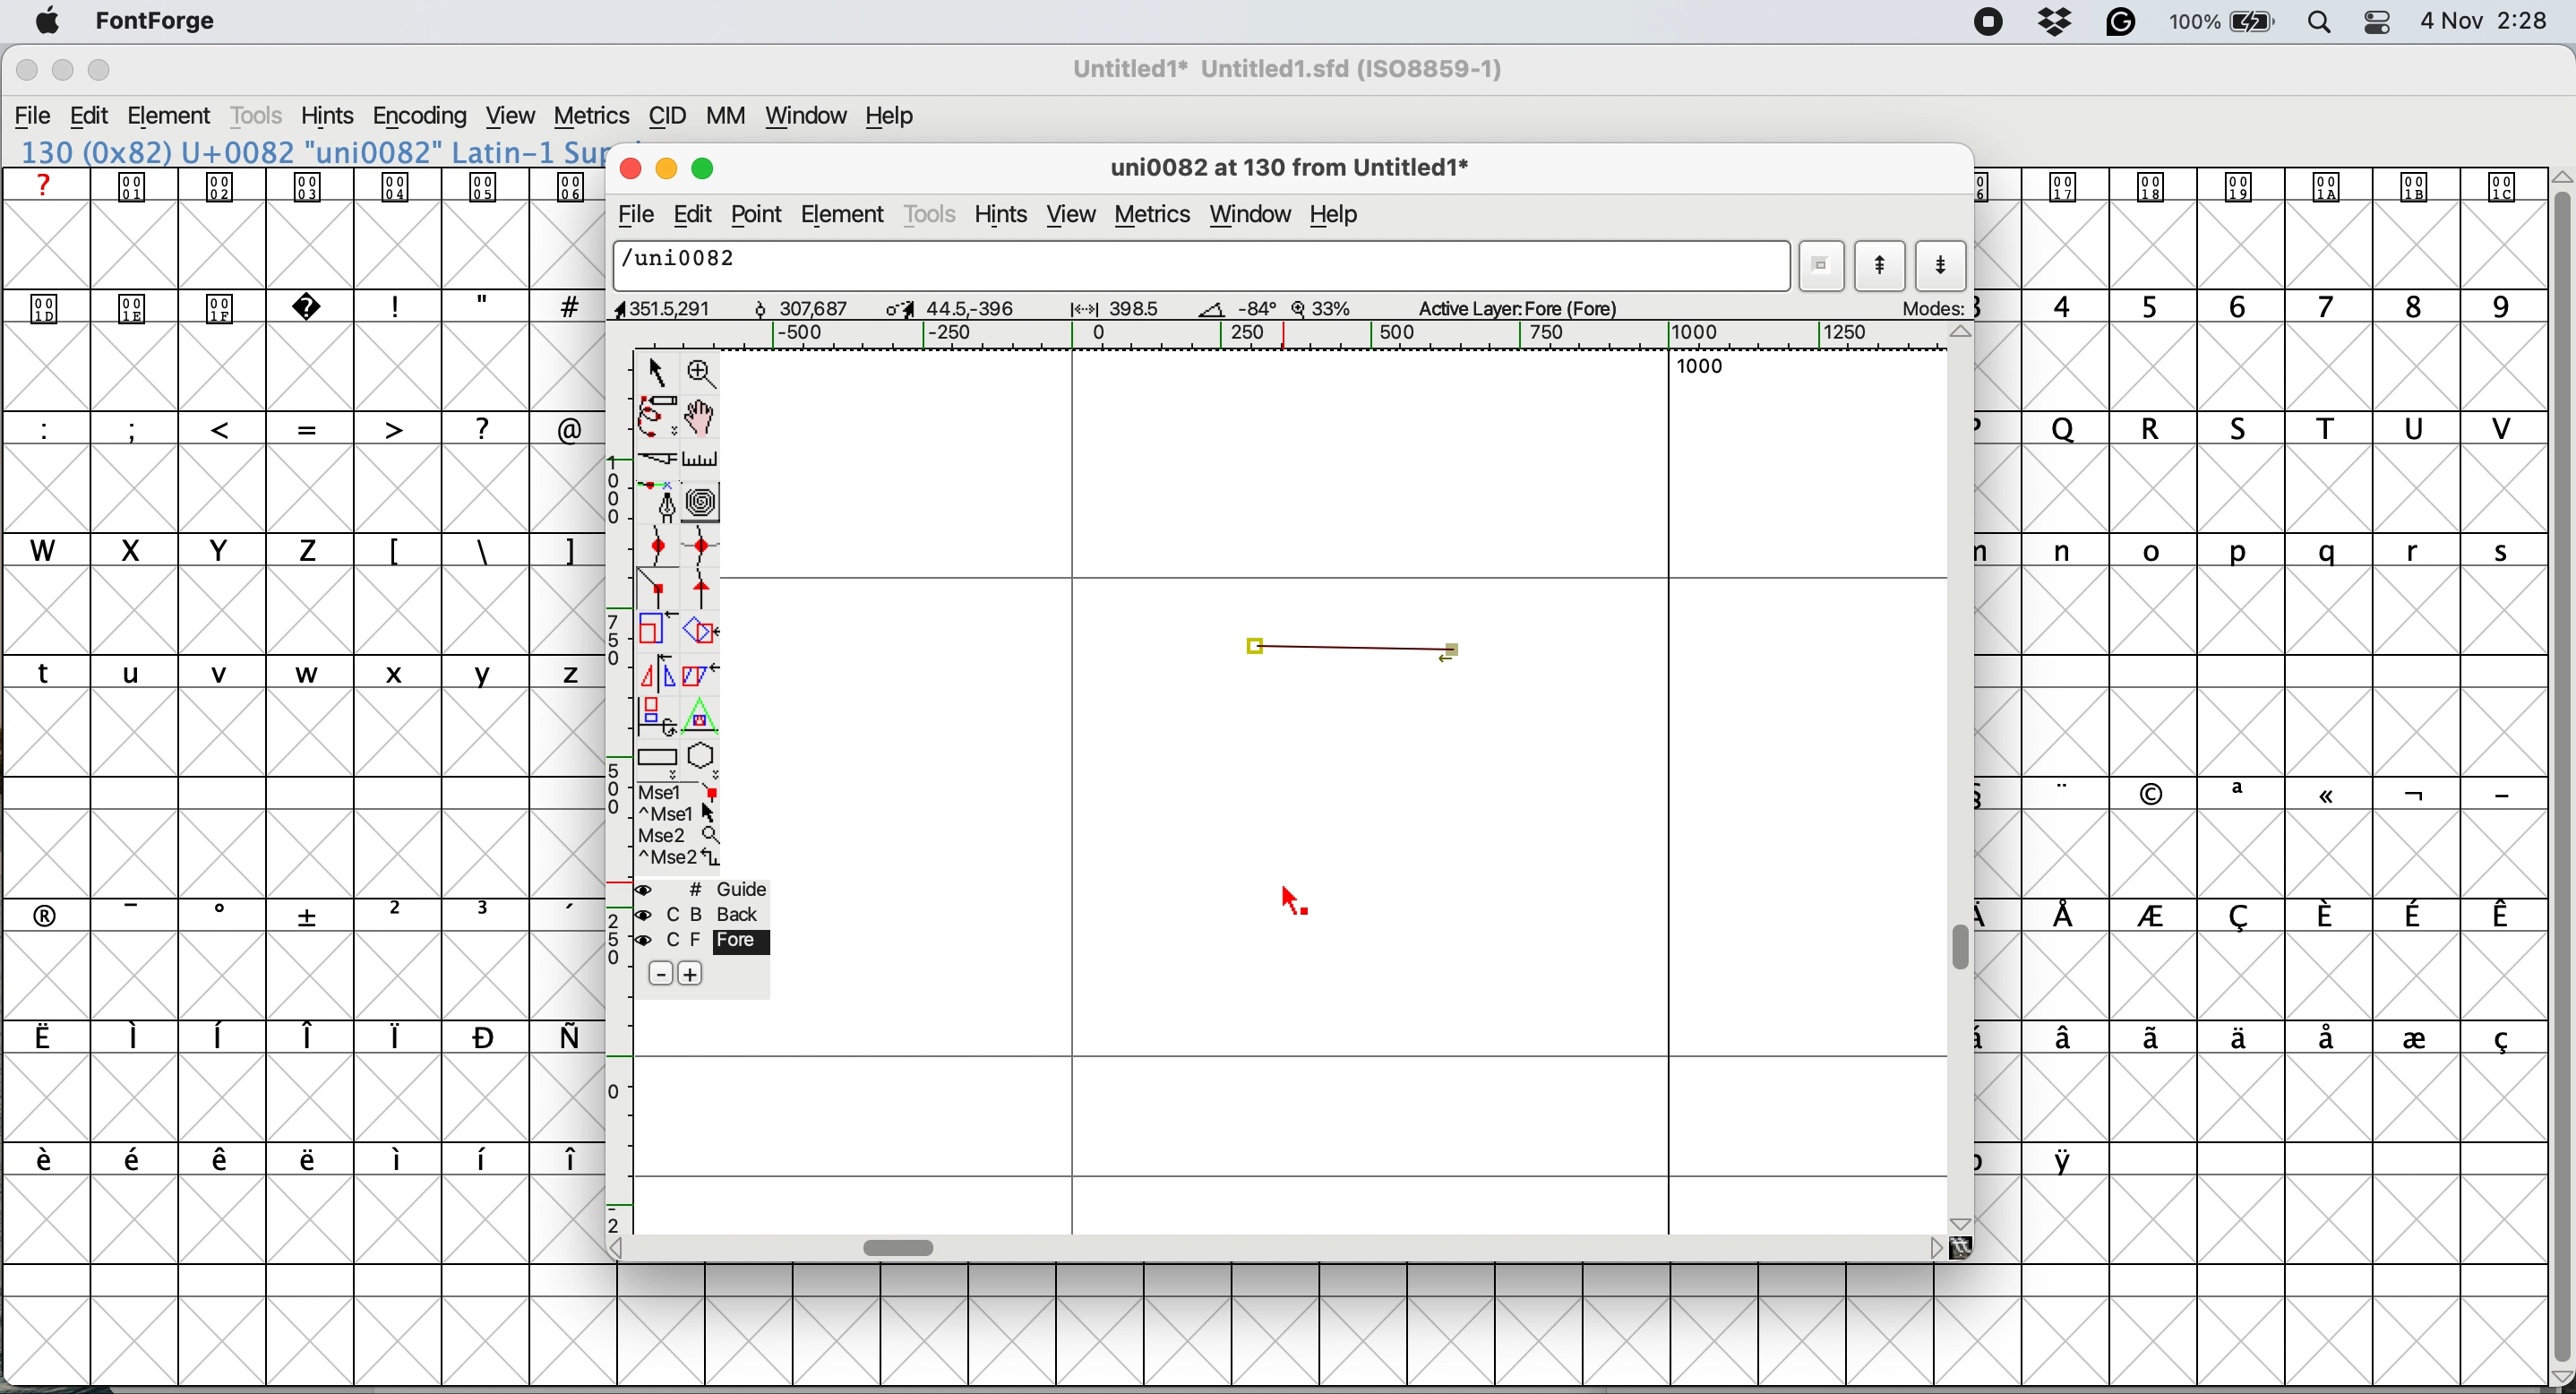 Image resolution: width=2576 pixels, height=1394 pixels. I want to click on hints, so click(1003, 217).